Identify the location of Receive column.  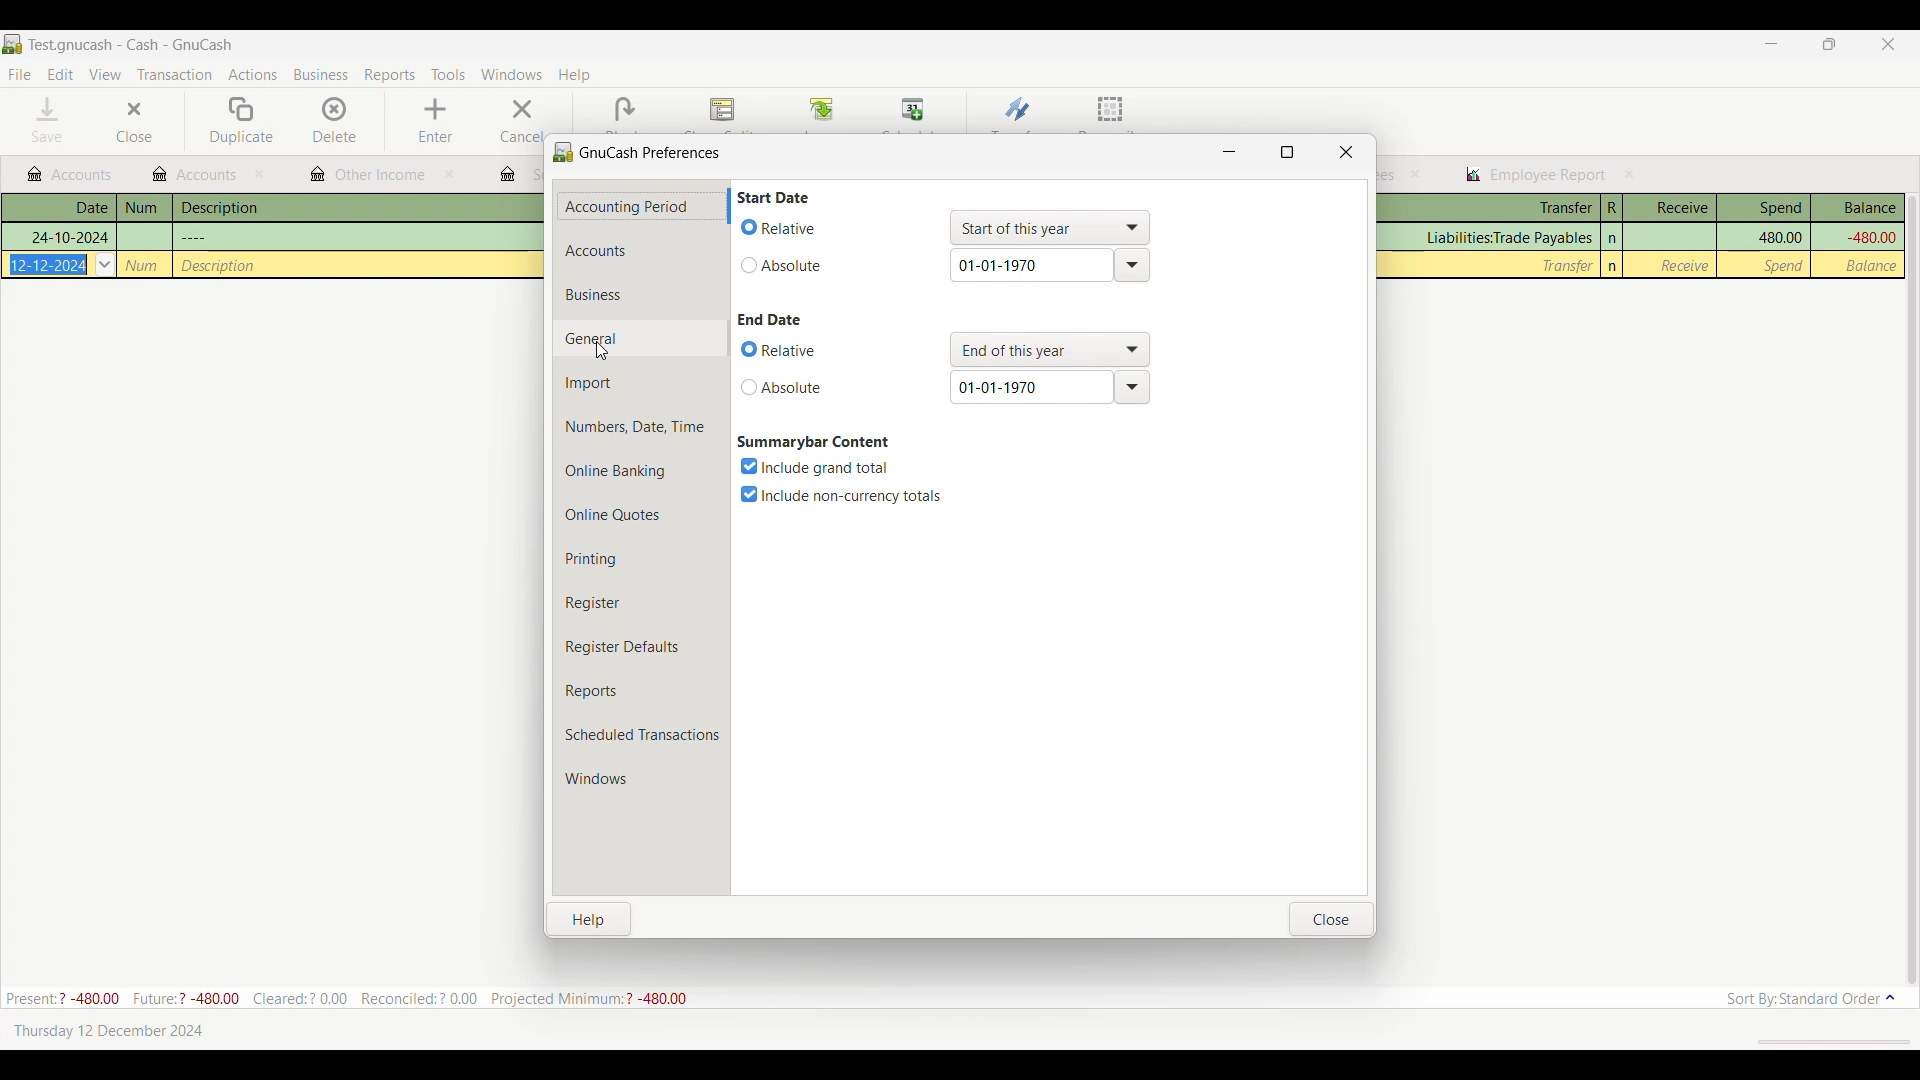
(1670, 208).